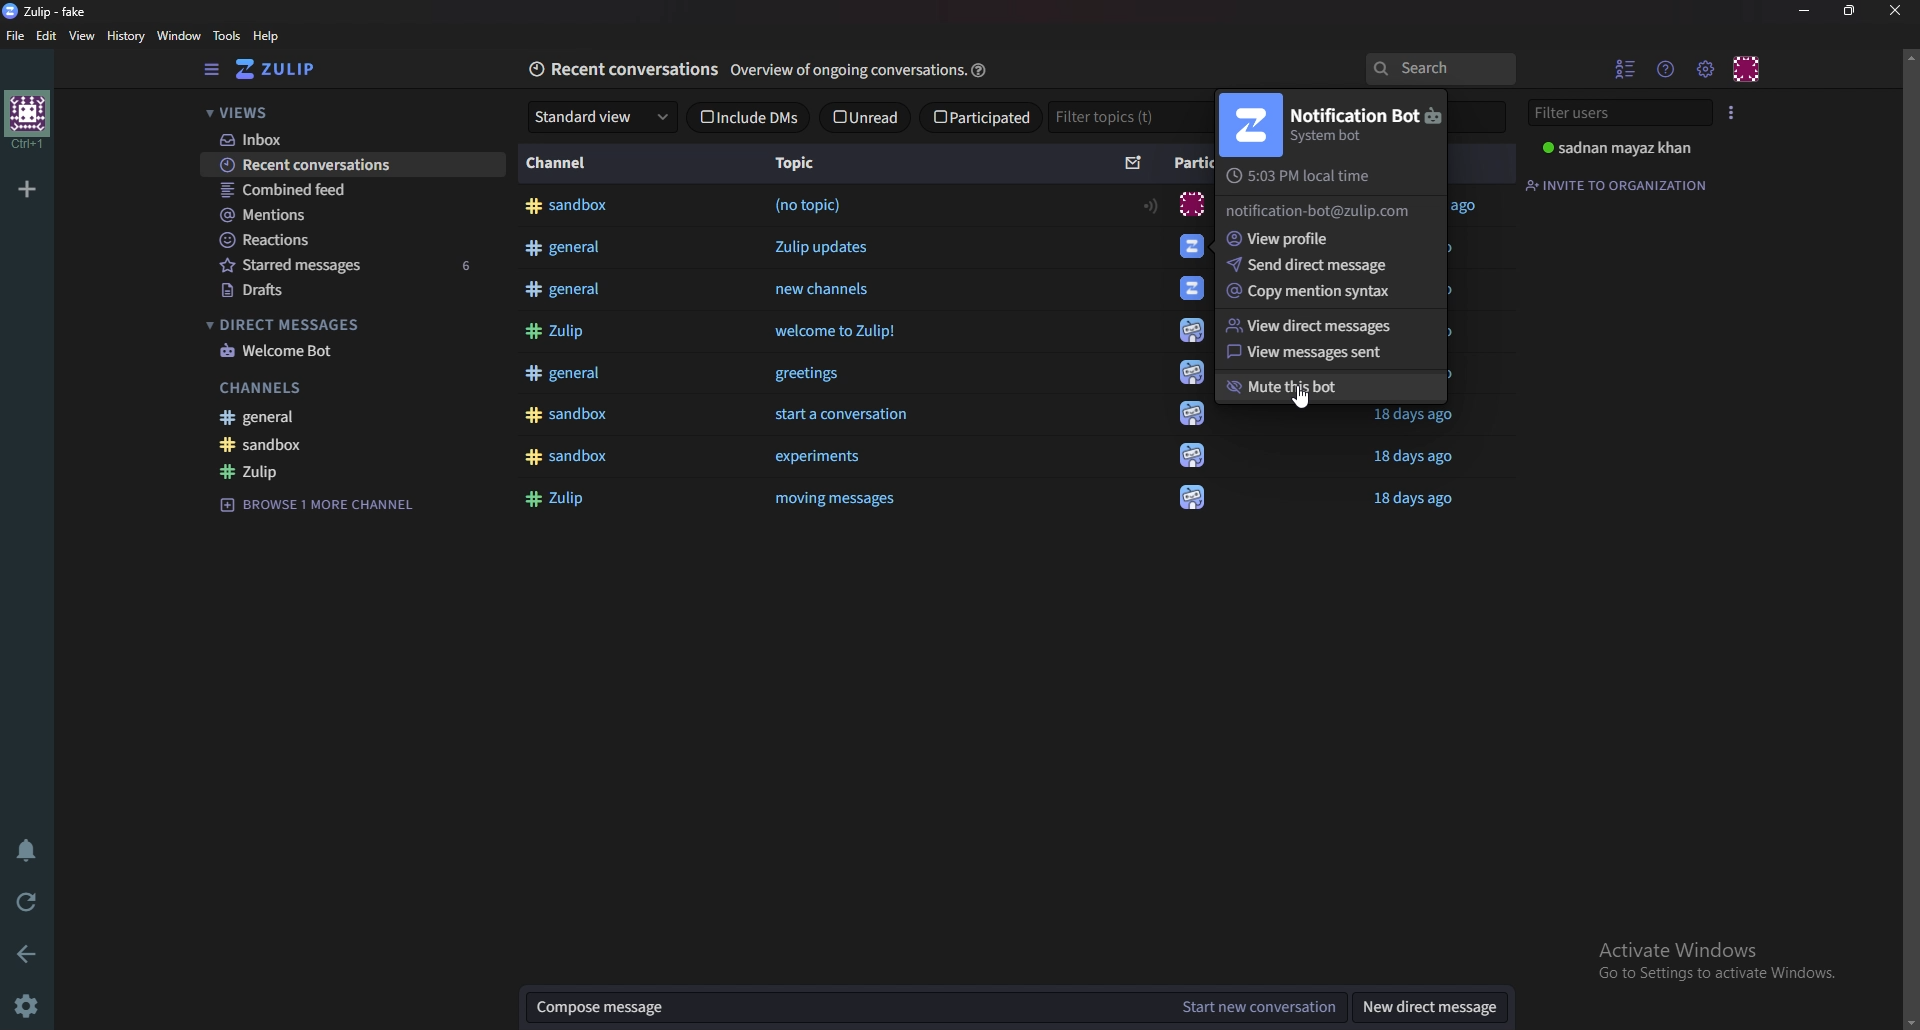  I want to click on Send direct message, so click(1322, 266).